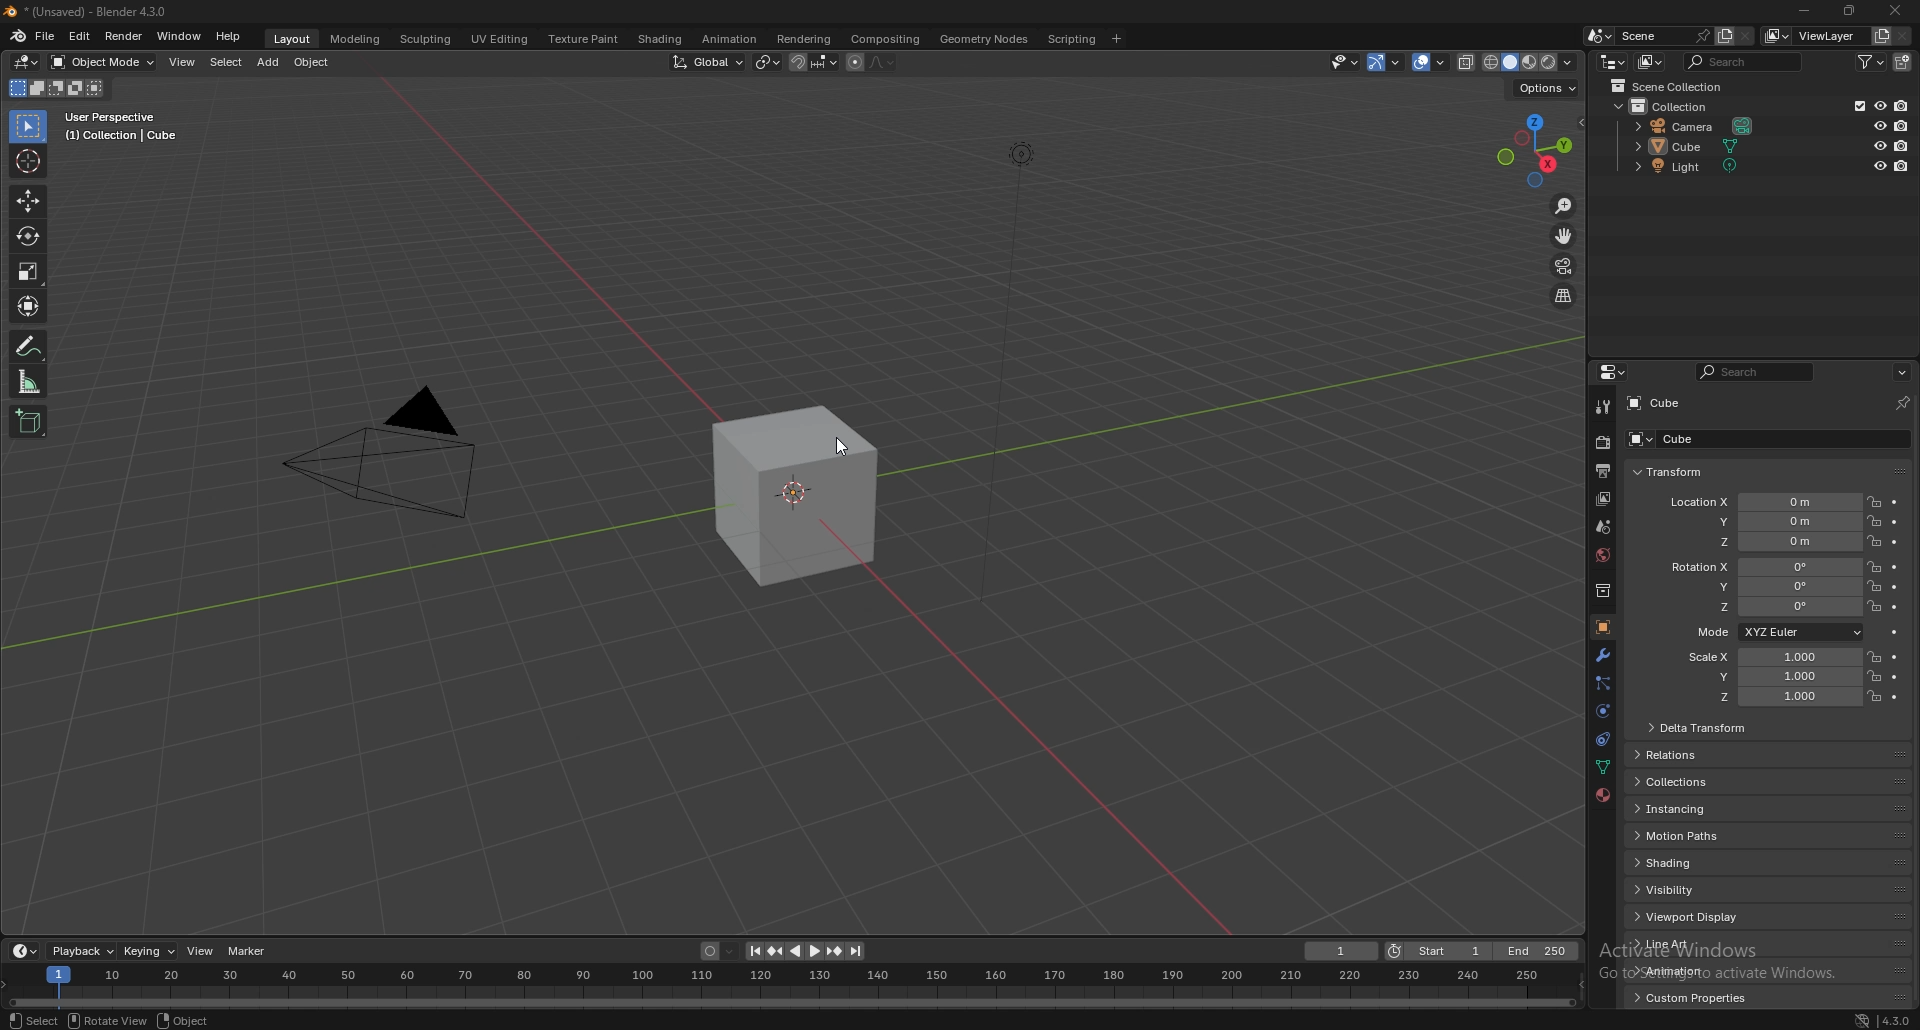  What do you see at coordinates (95, 11) in the screenshot?
I see `title` at bounding box center [95, 11].